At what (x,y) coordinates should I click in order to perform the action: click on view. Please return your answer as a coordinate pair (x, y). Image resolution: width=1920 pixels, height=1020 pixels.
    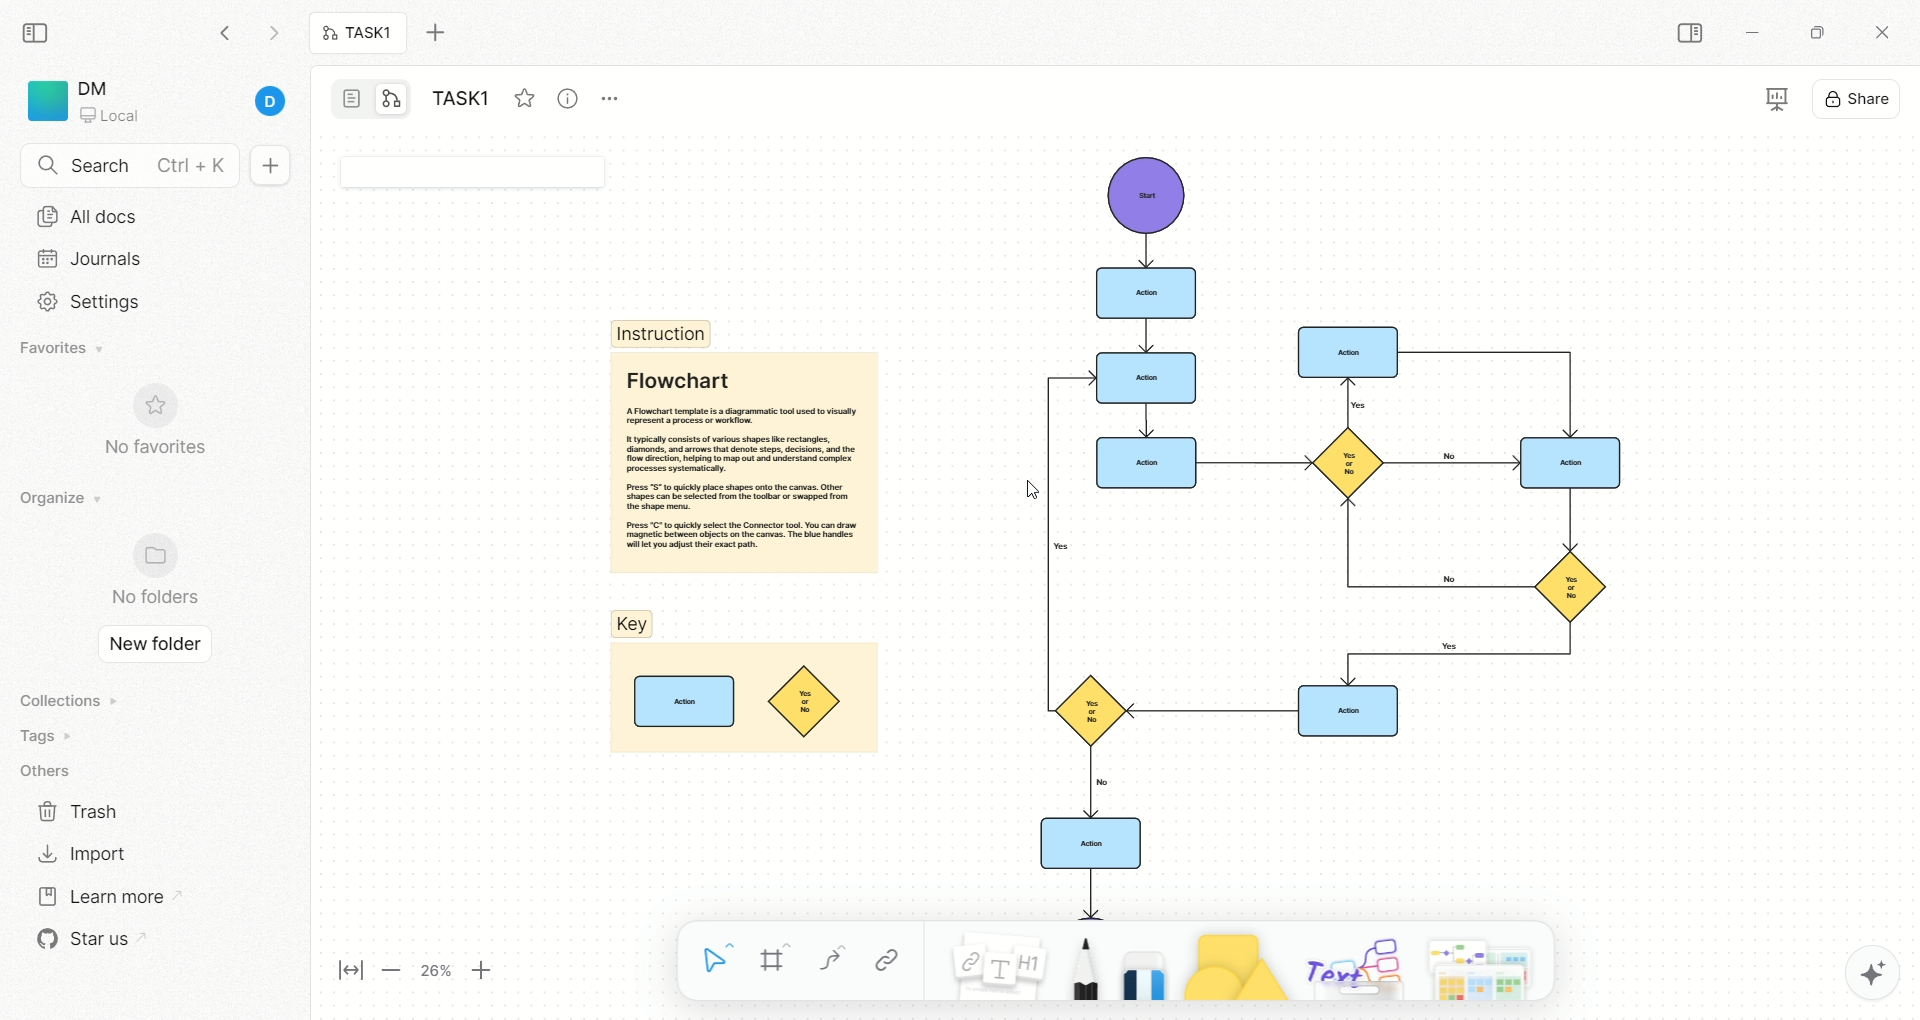
    Looking at the image, I should click on (1760, 101).